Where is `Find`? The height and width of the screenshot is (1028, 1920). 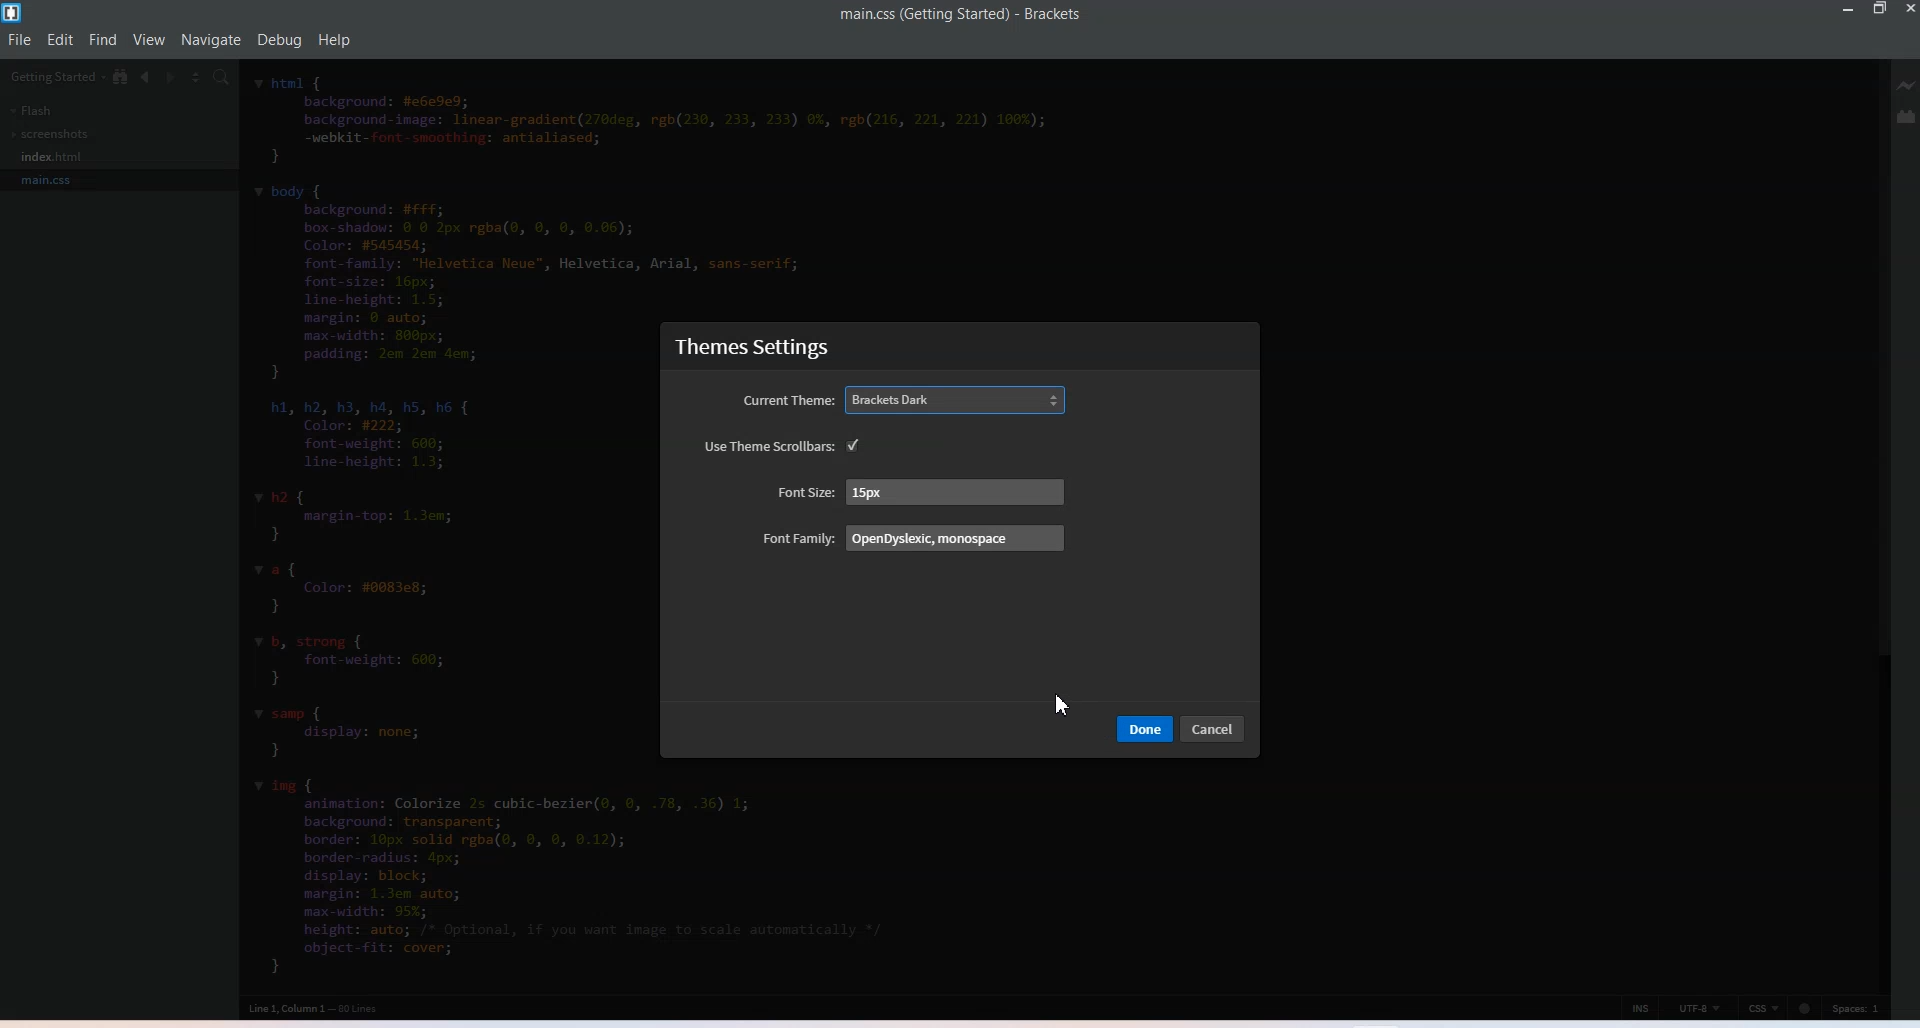 Find is located at coordinates (103, 39).